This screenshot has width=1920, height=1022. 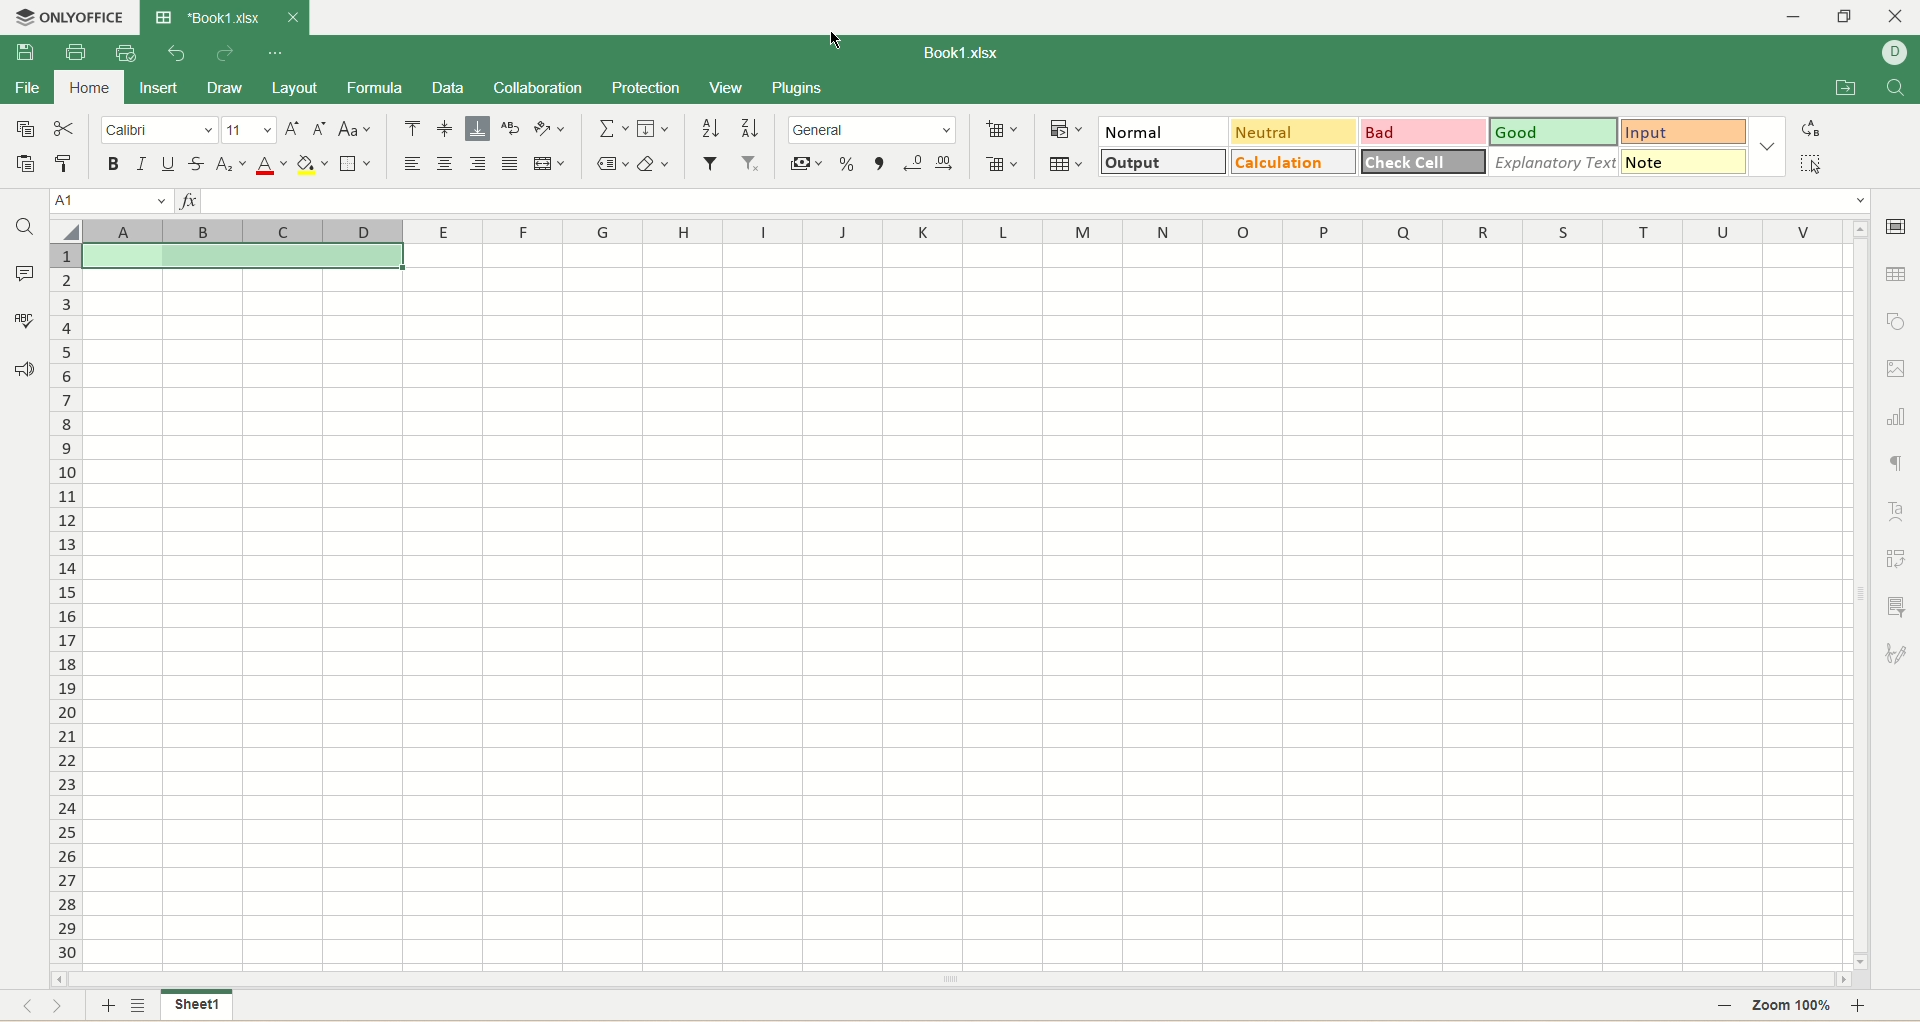 What do you see at coordinates (547, 128) in the screenshot?
I see `orientation` at bounding box center [547, 128].